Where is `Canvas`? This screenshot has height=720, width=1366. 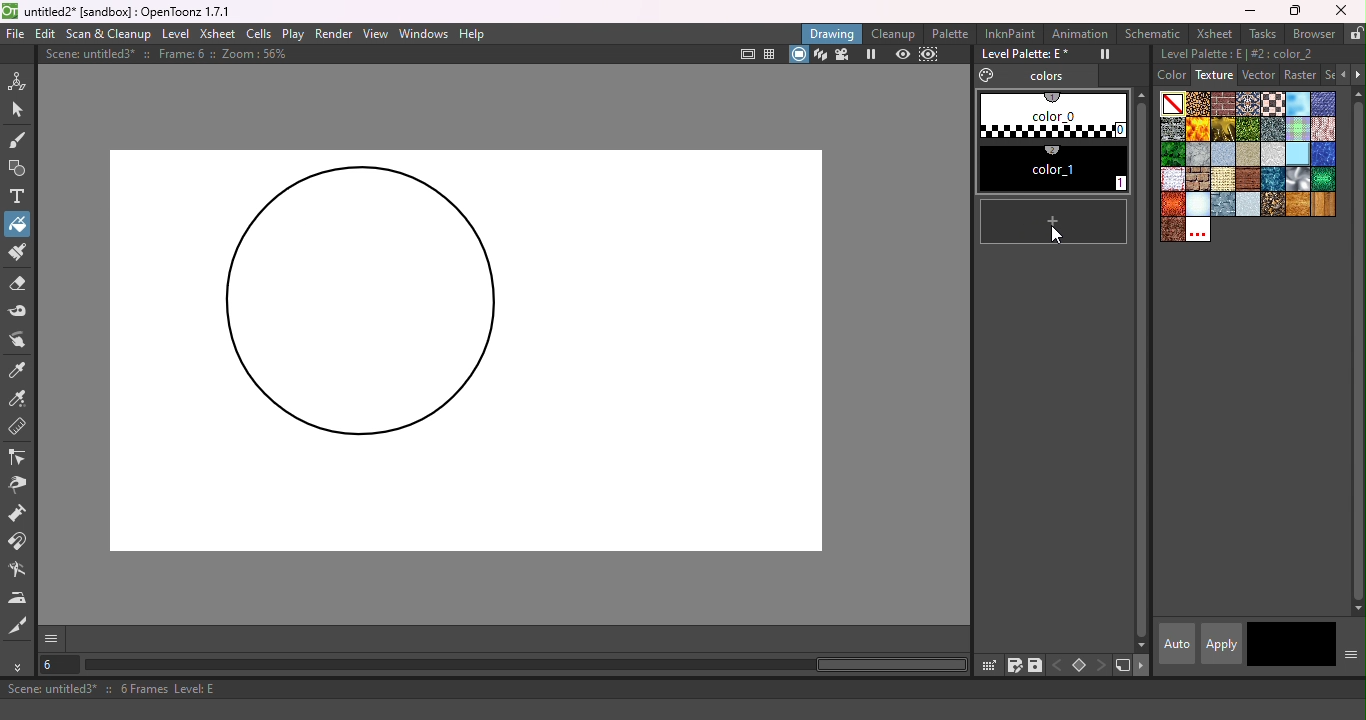 Canvas is located at coordinates (463, 349).